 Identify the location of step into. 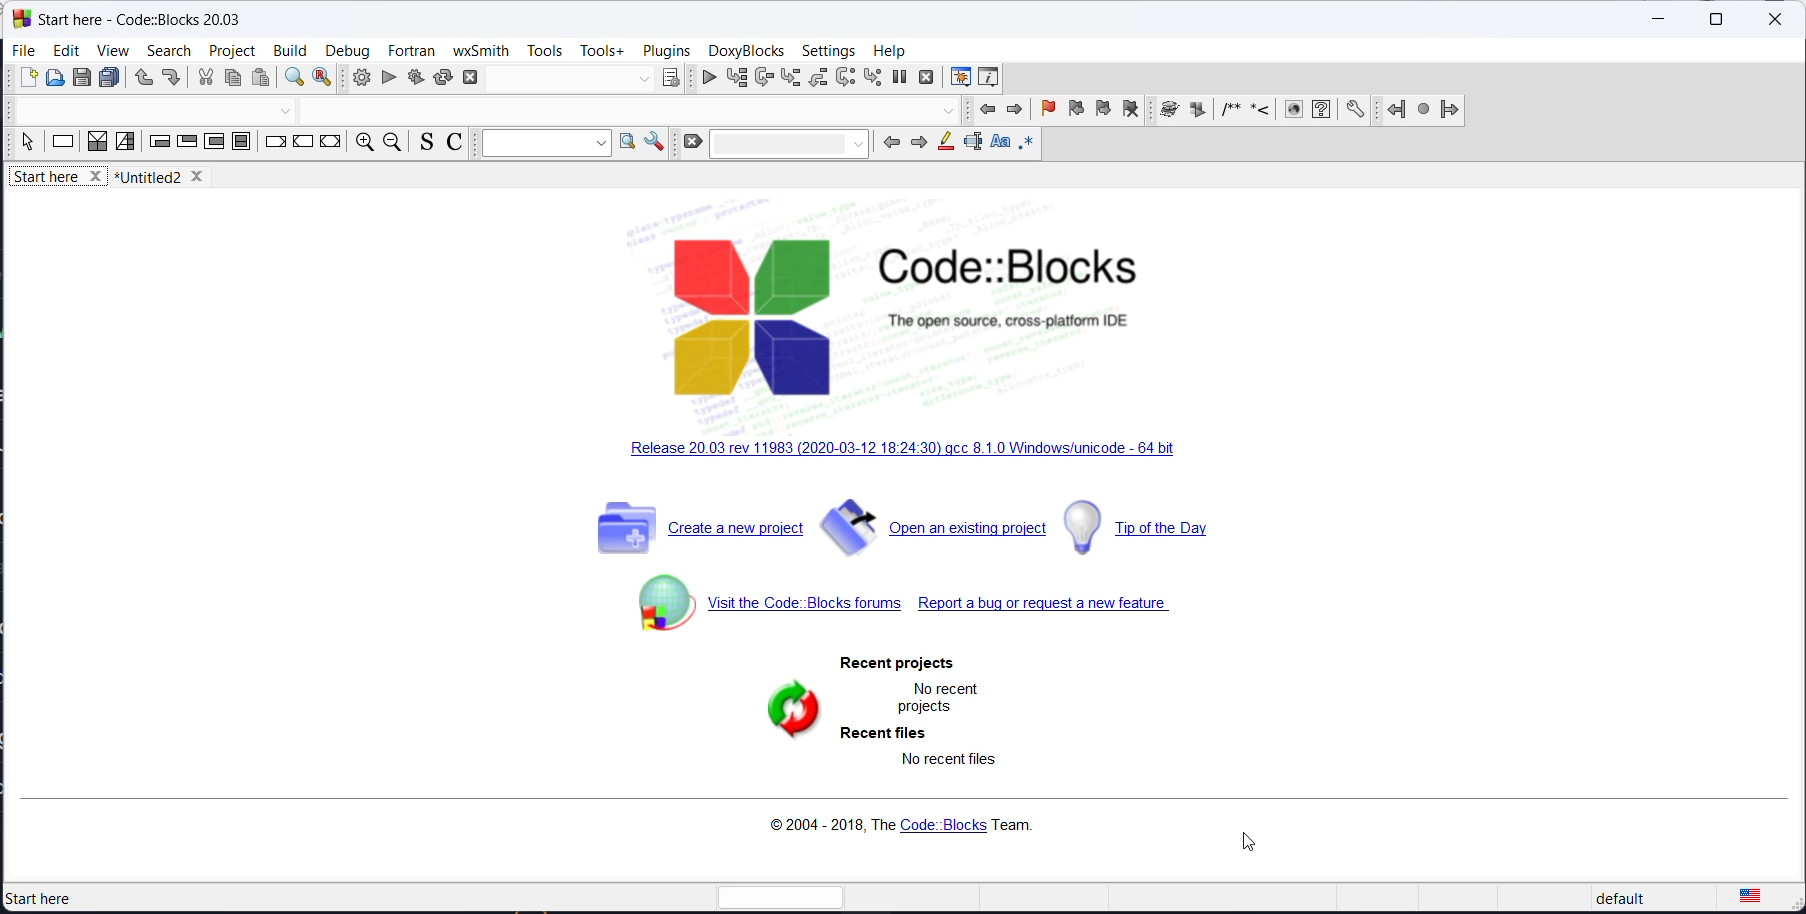
(792, 79).